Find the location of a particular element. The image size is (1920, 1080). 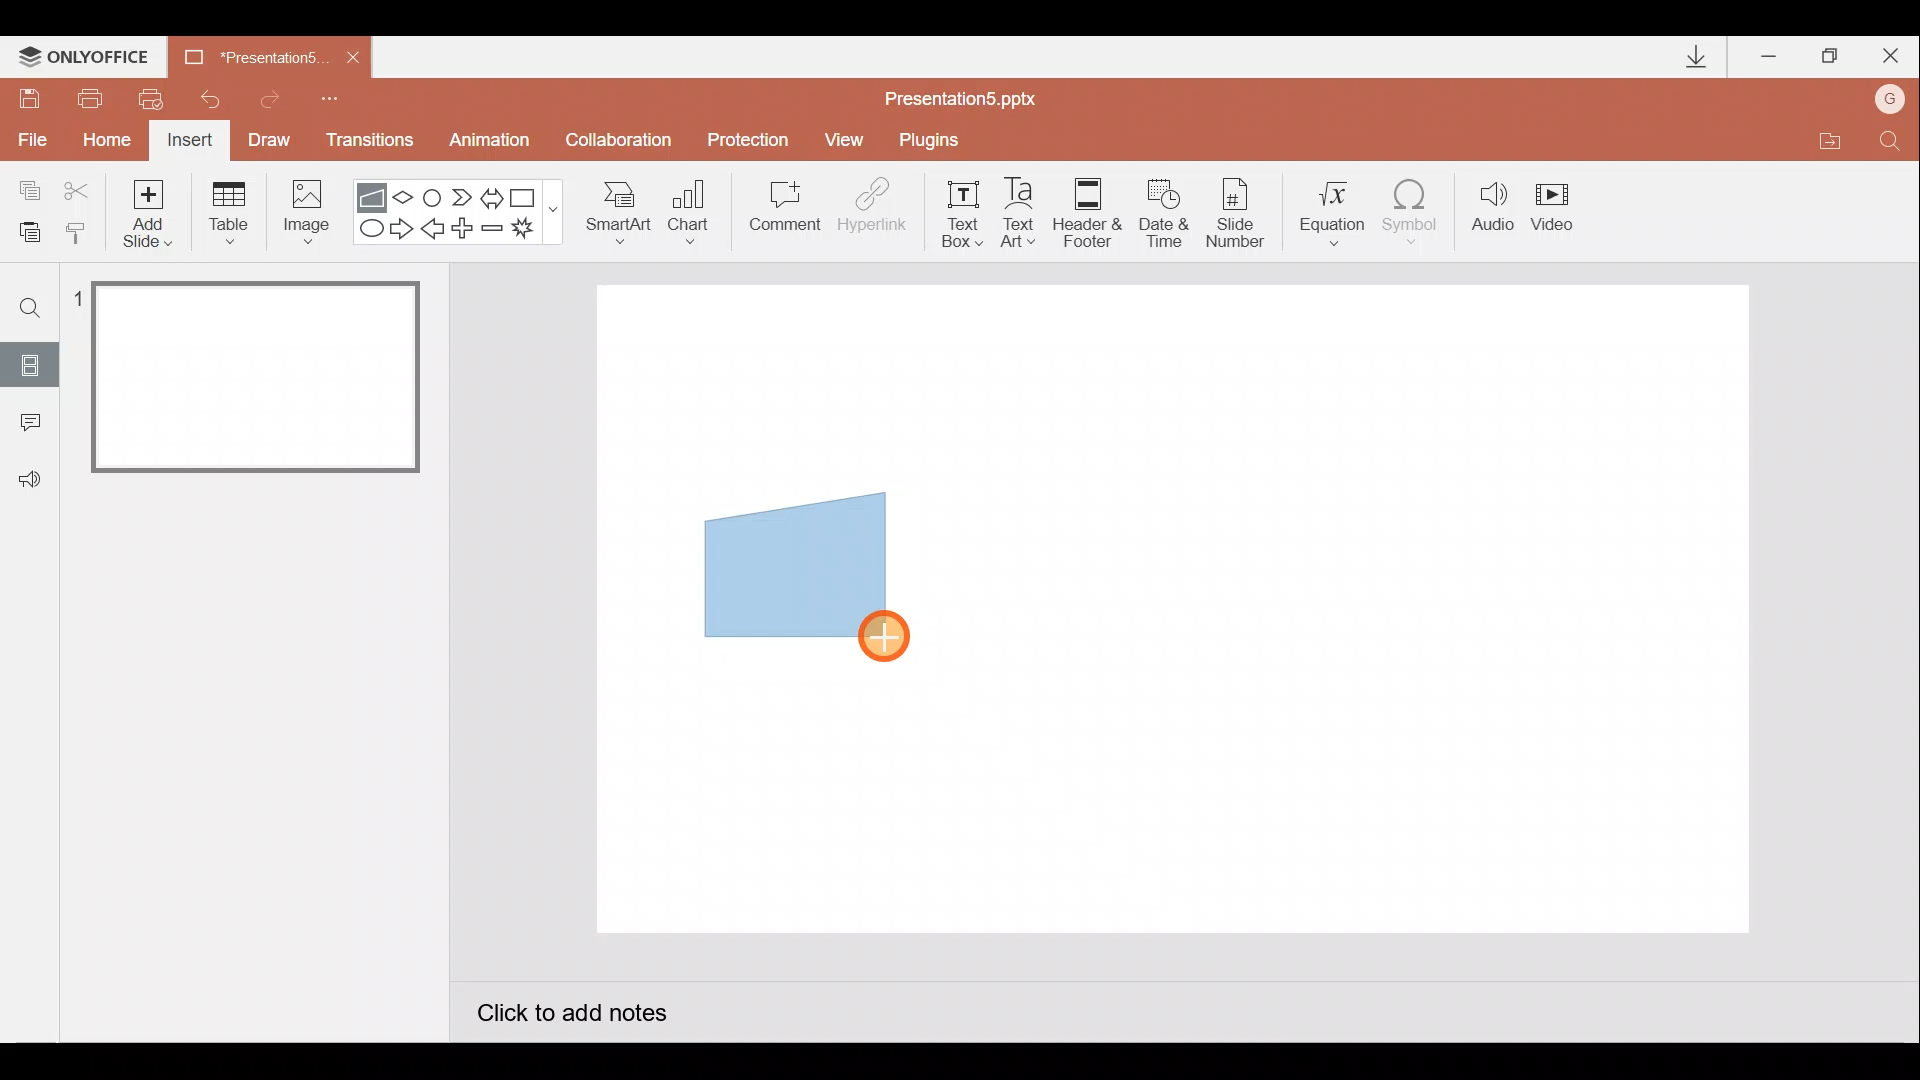

Plus is located at coordinates (466, 231).